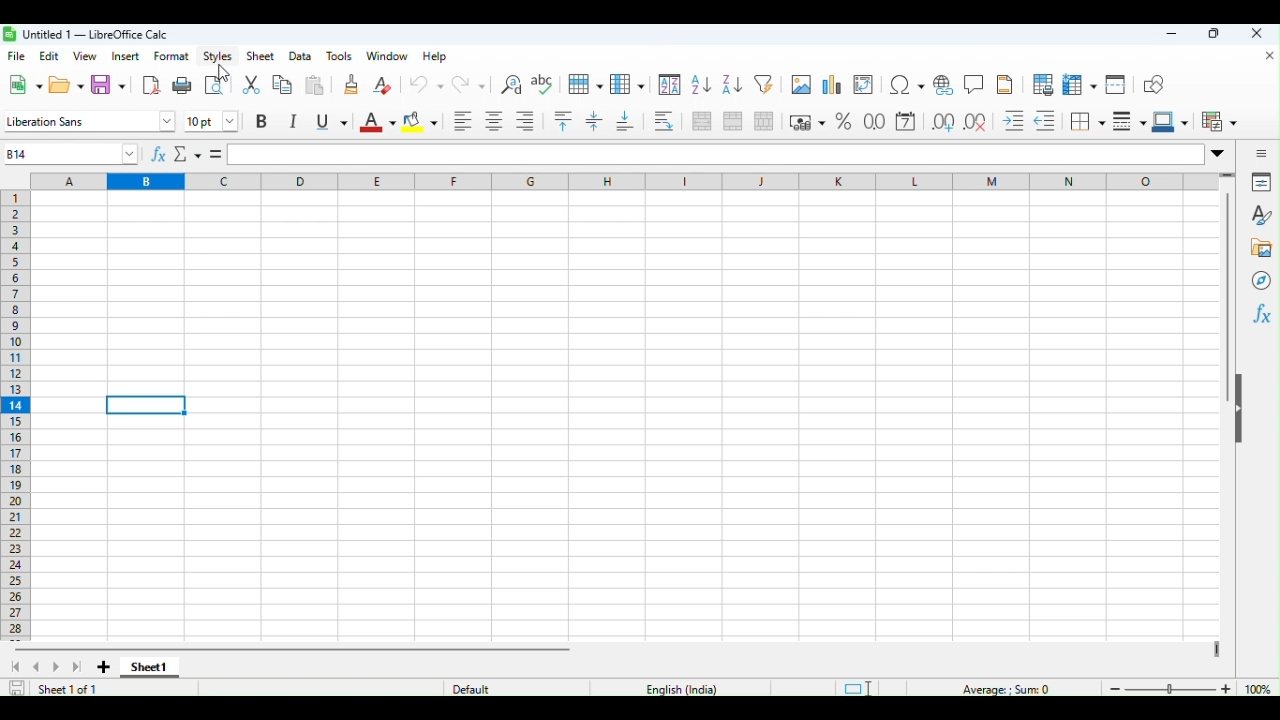  What do you see at coordinates (805, 118) in the screenshot?
I see `Format as currency` at bounding box center [805, 118].